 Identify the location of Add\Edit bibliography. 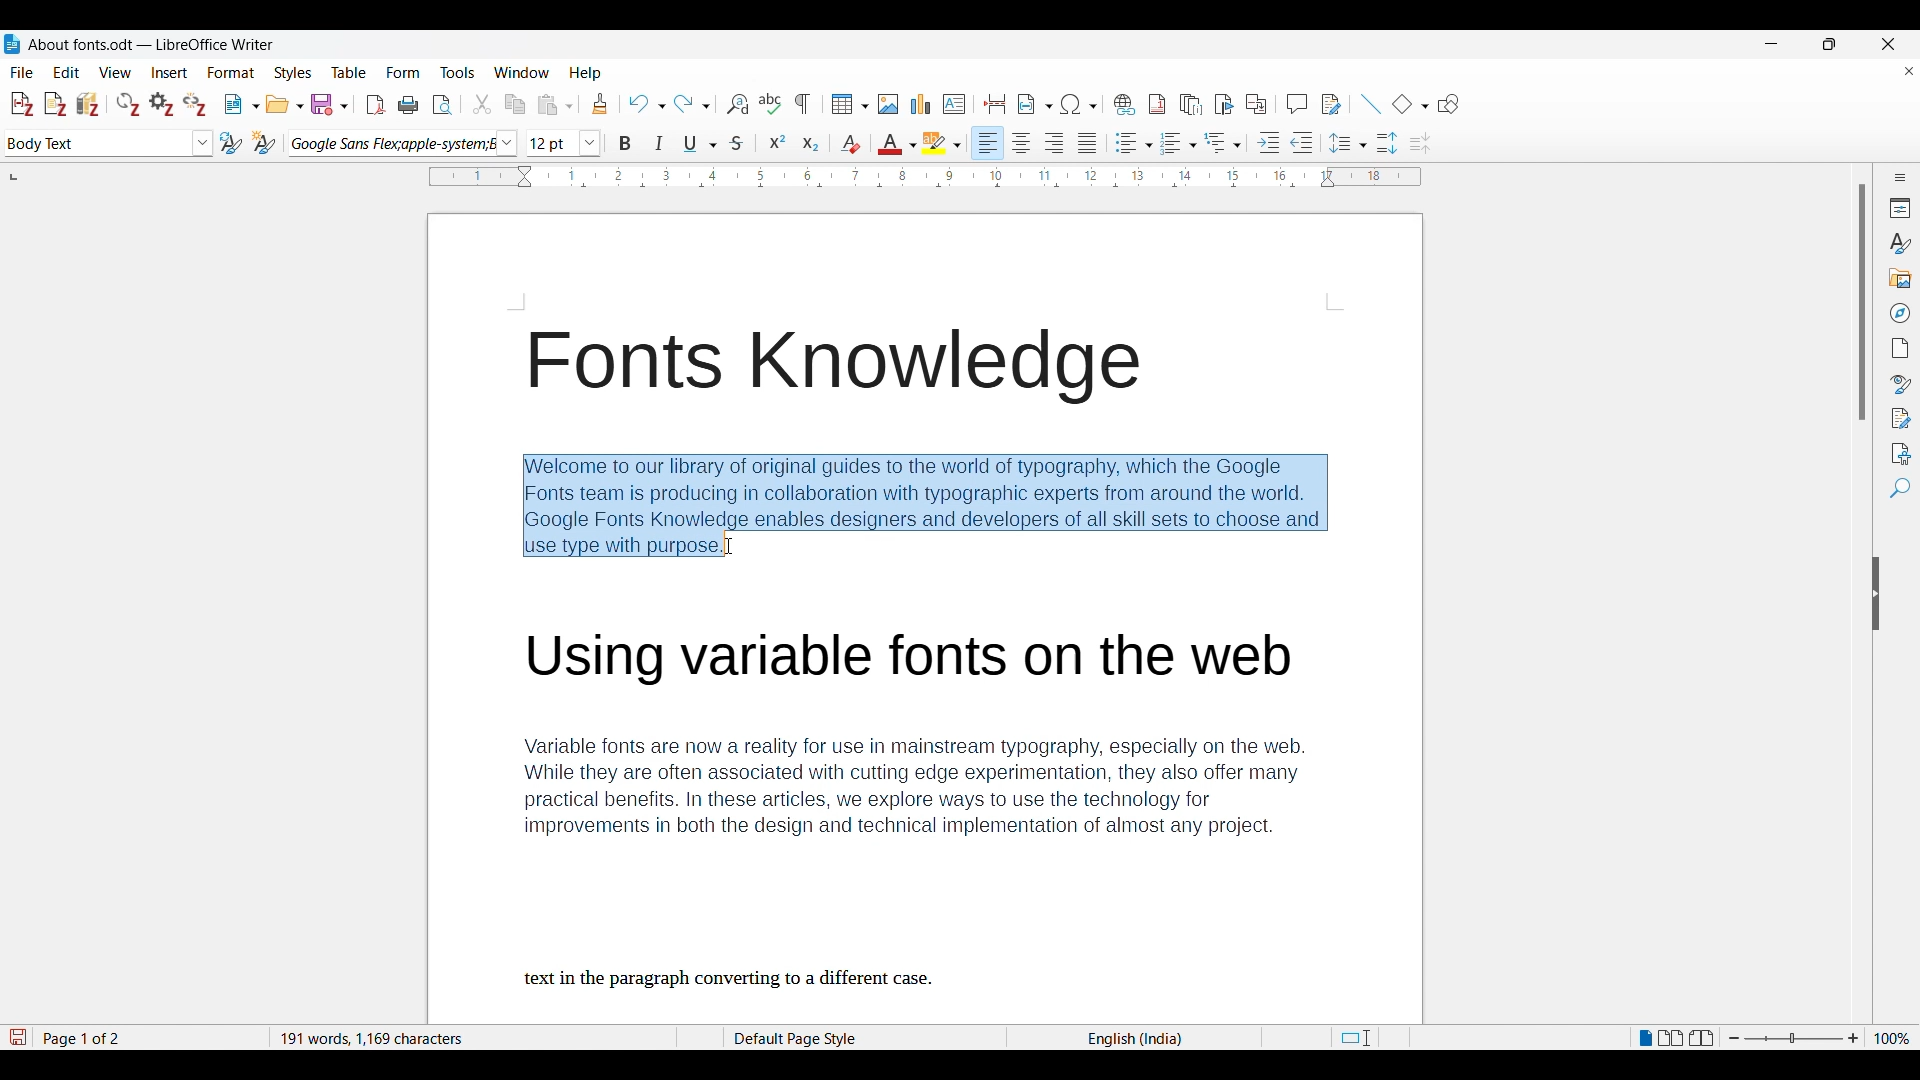
(88, 104).